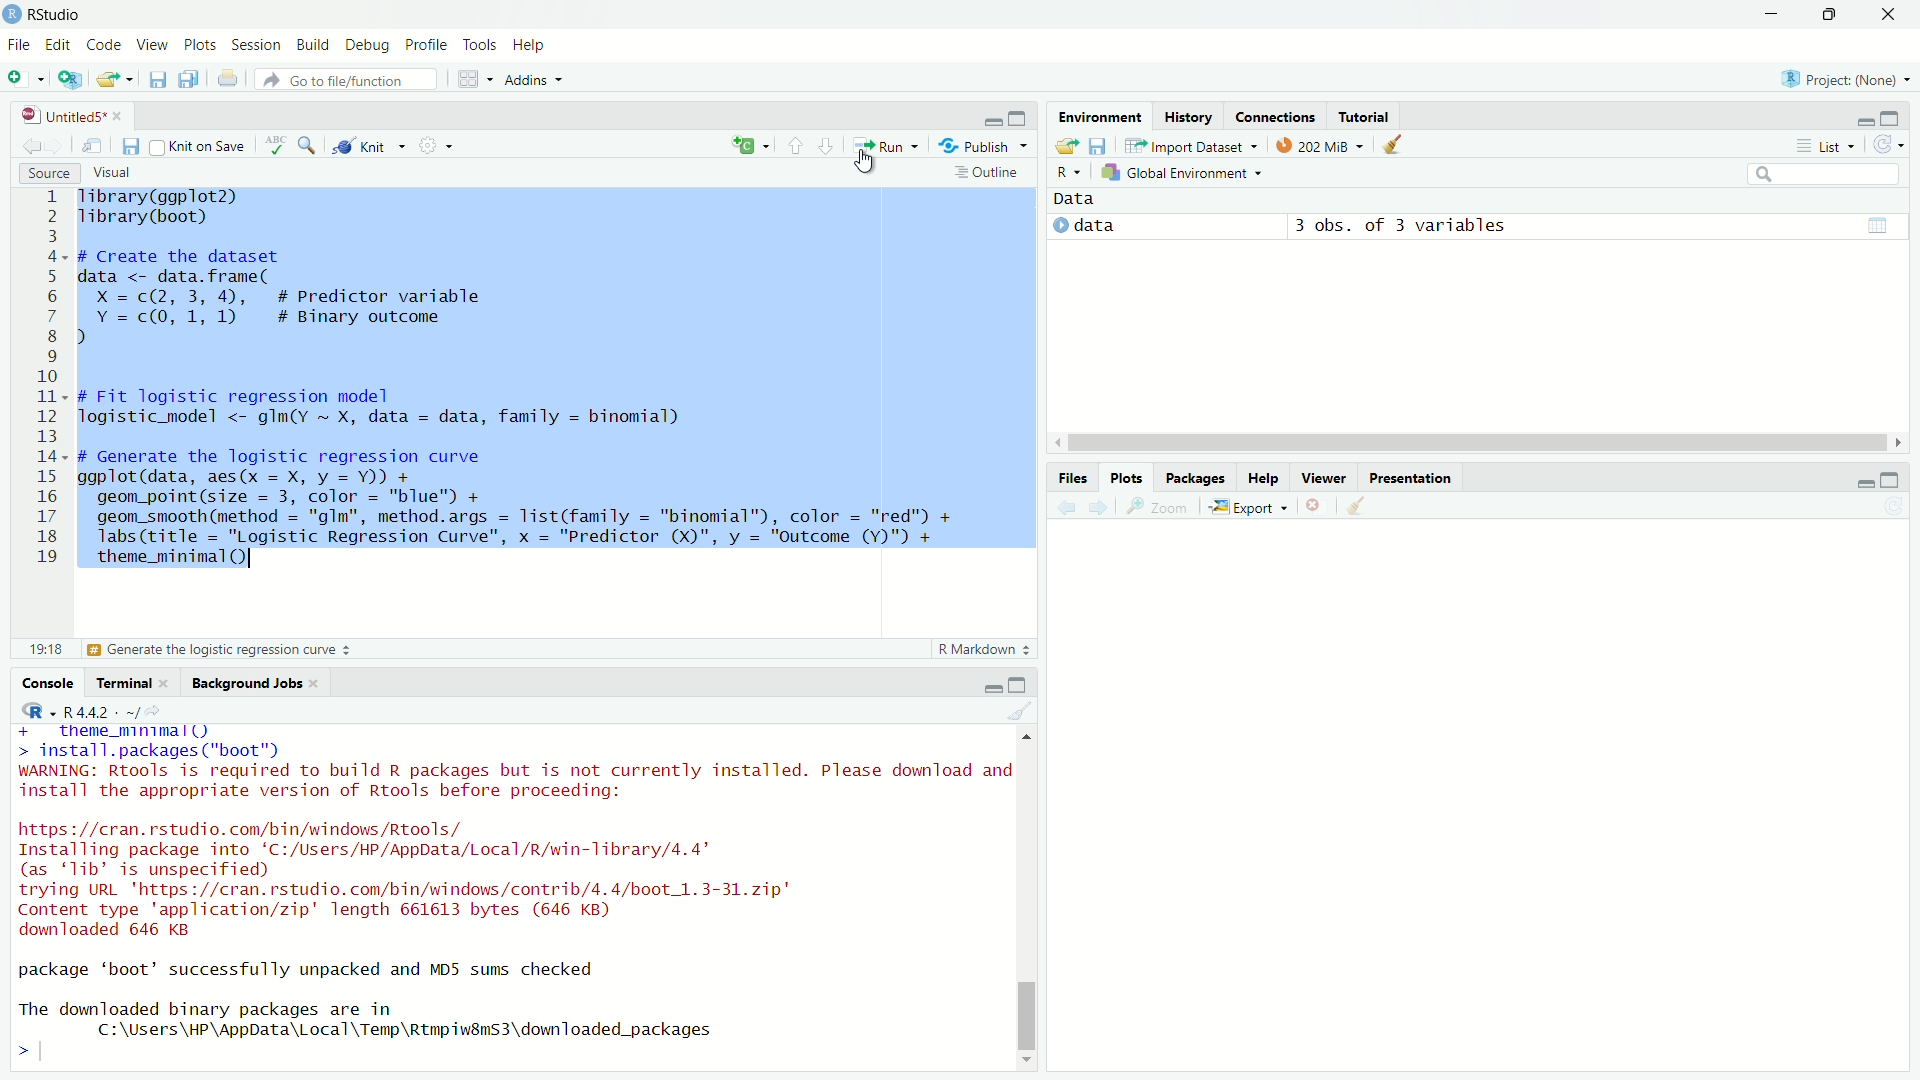 This screenshot has height=1080, width=1920. I want to click on R, so click(1068, 173).